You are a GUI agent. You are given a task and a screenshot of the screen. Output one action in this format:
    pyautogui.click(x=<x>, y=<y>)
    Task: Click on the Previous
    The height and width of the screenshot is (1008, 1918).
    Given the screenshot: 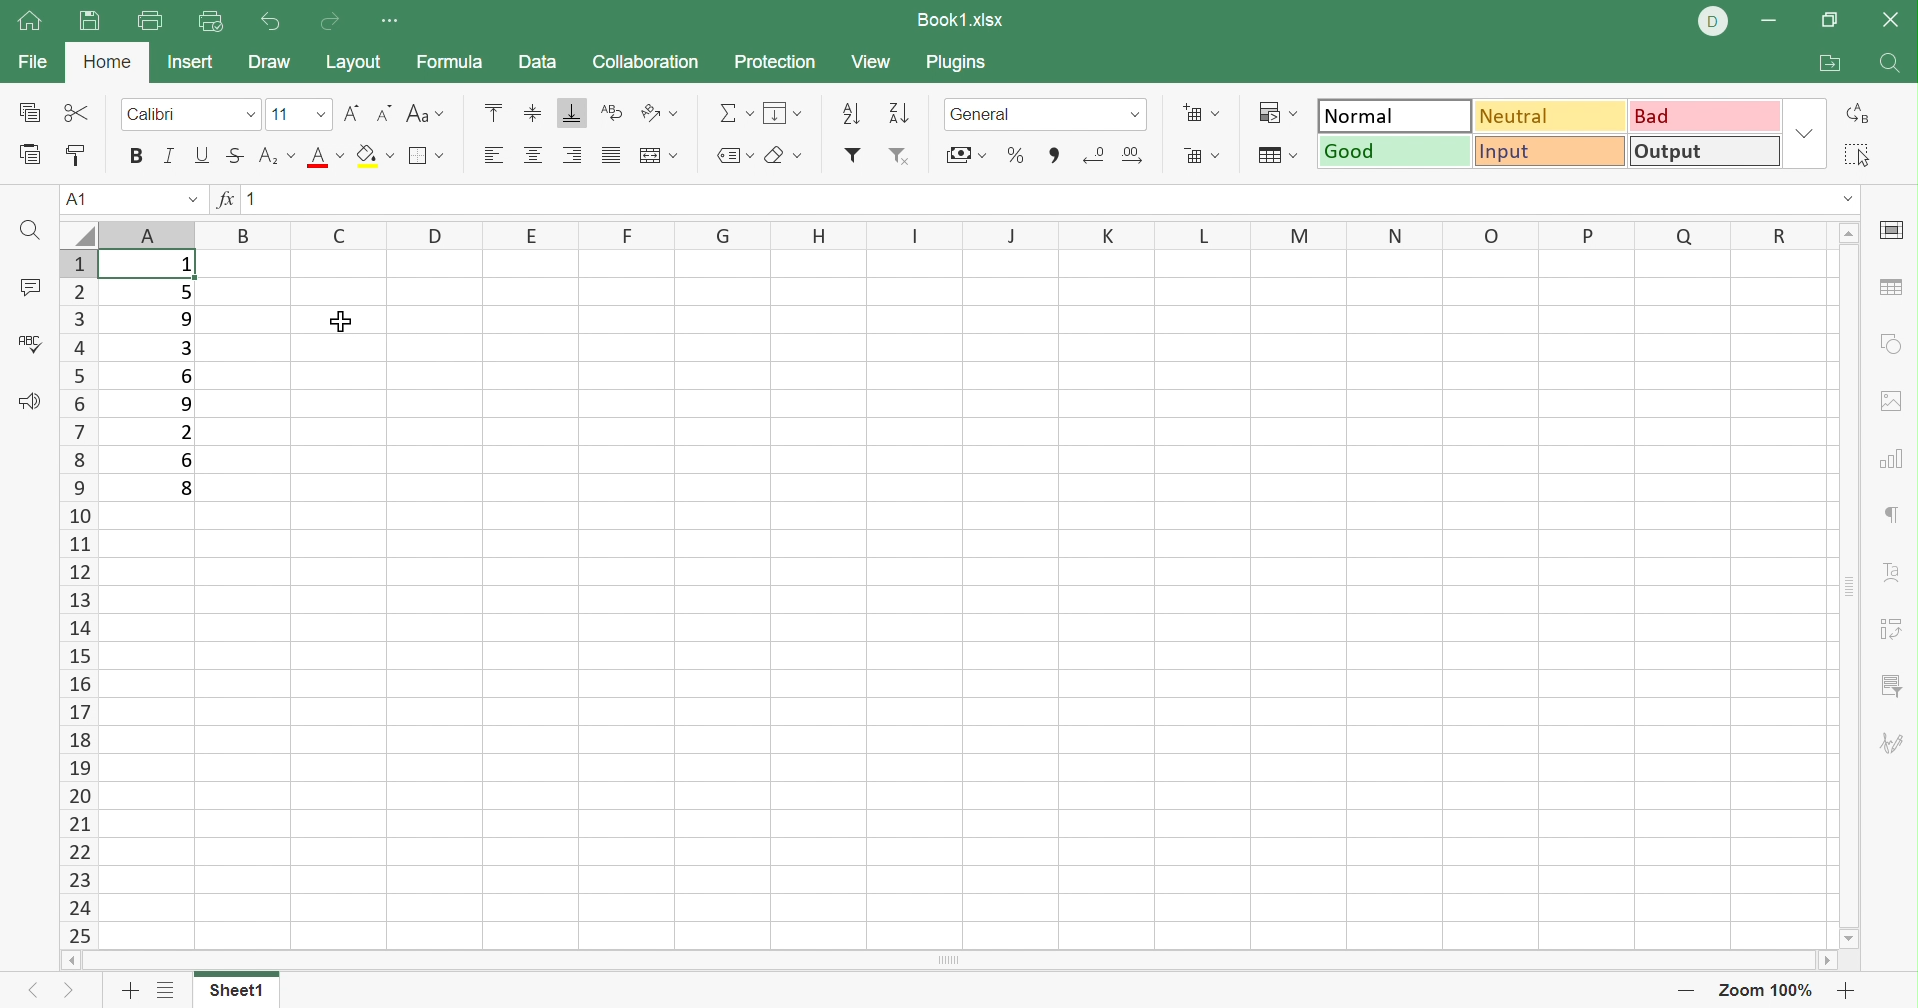 What is the action you would take?
    pyautogui.click(x=34, y=994)
    